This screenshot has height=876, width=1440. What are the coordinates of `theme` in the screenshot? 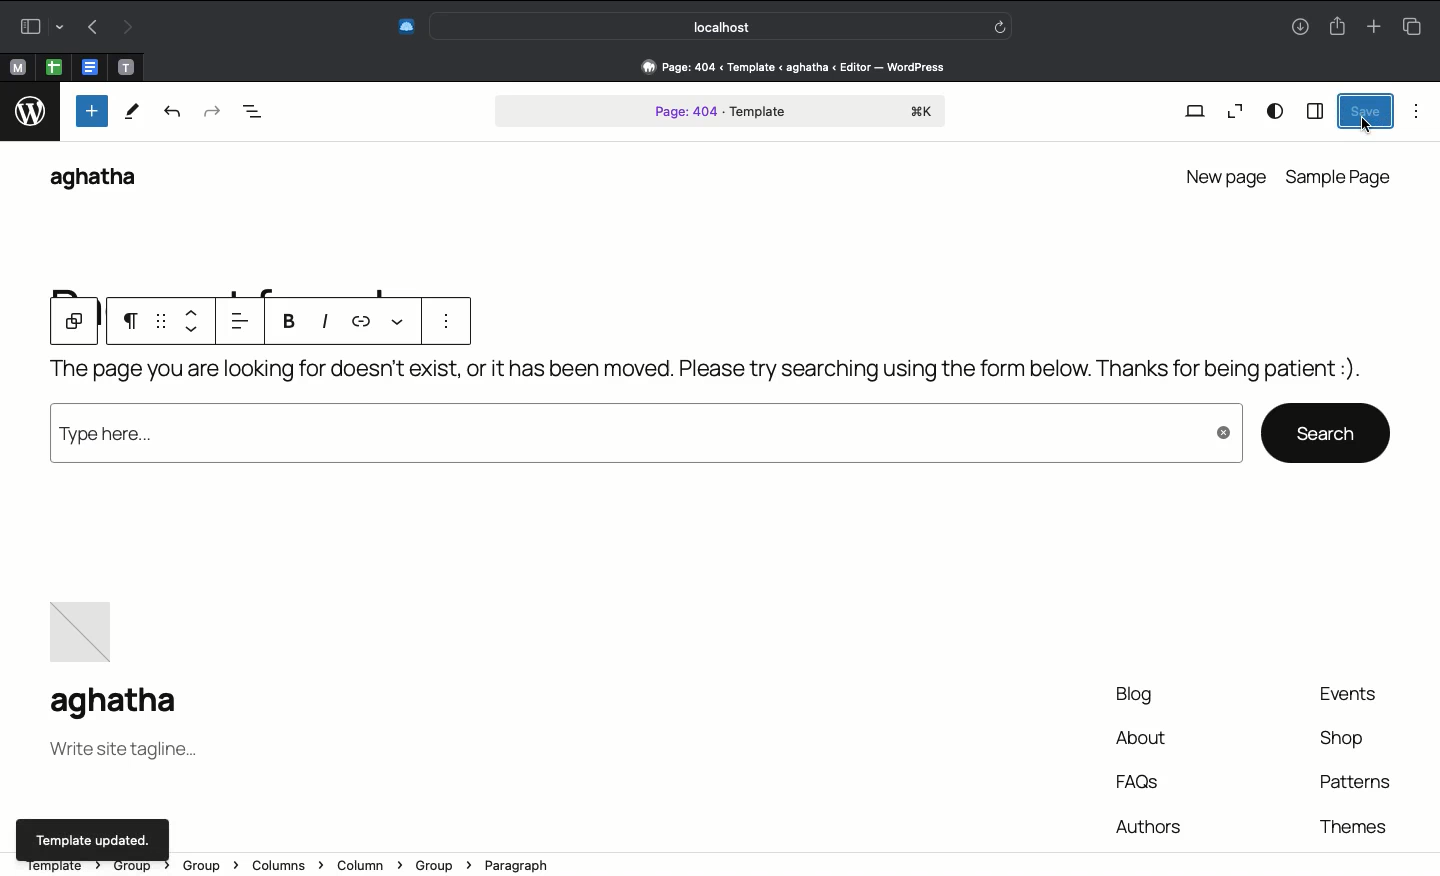 It's located at (1351, 823).